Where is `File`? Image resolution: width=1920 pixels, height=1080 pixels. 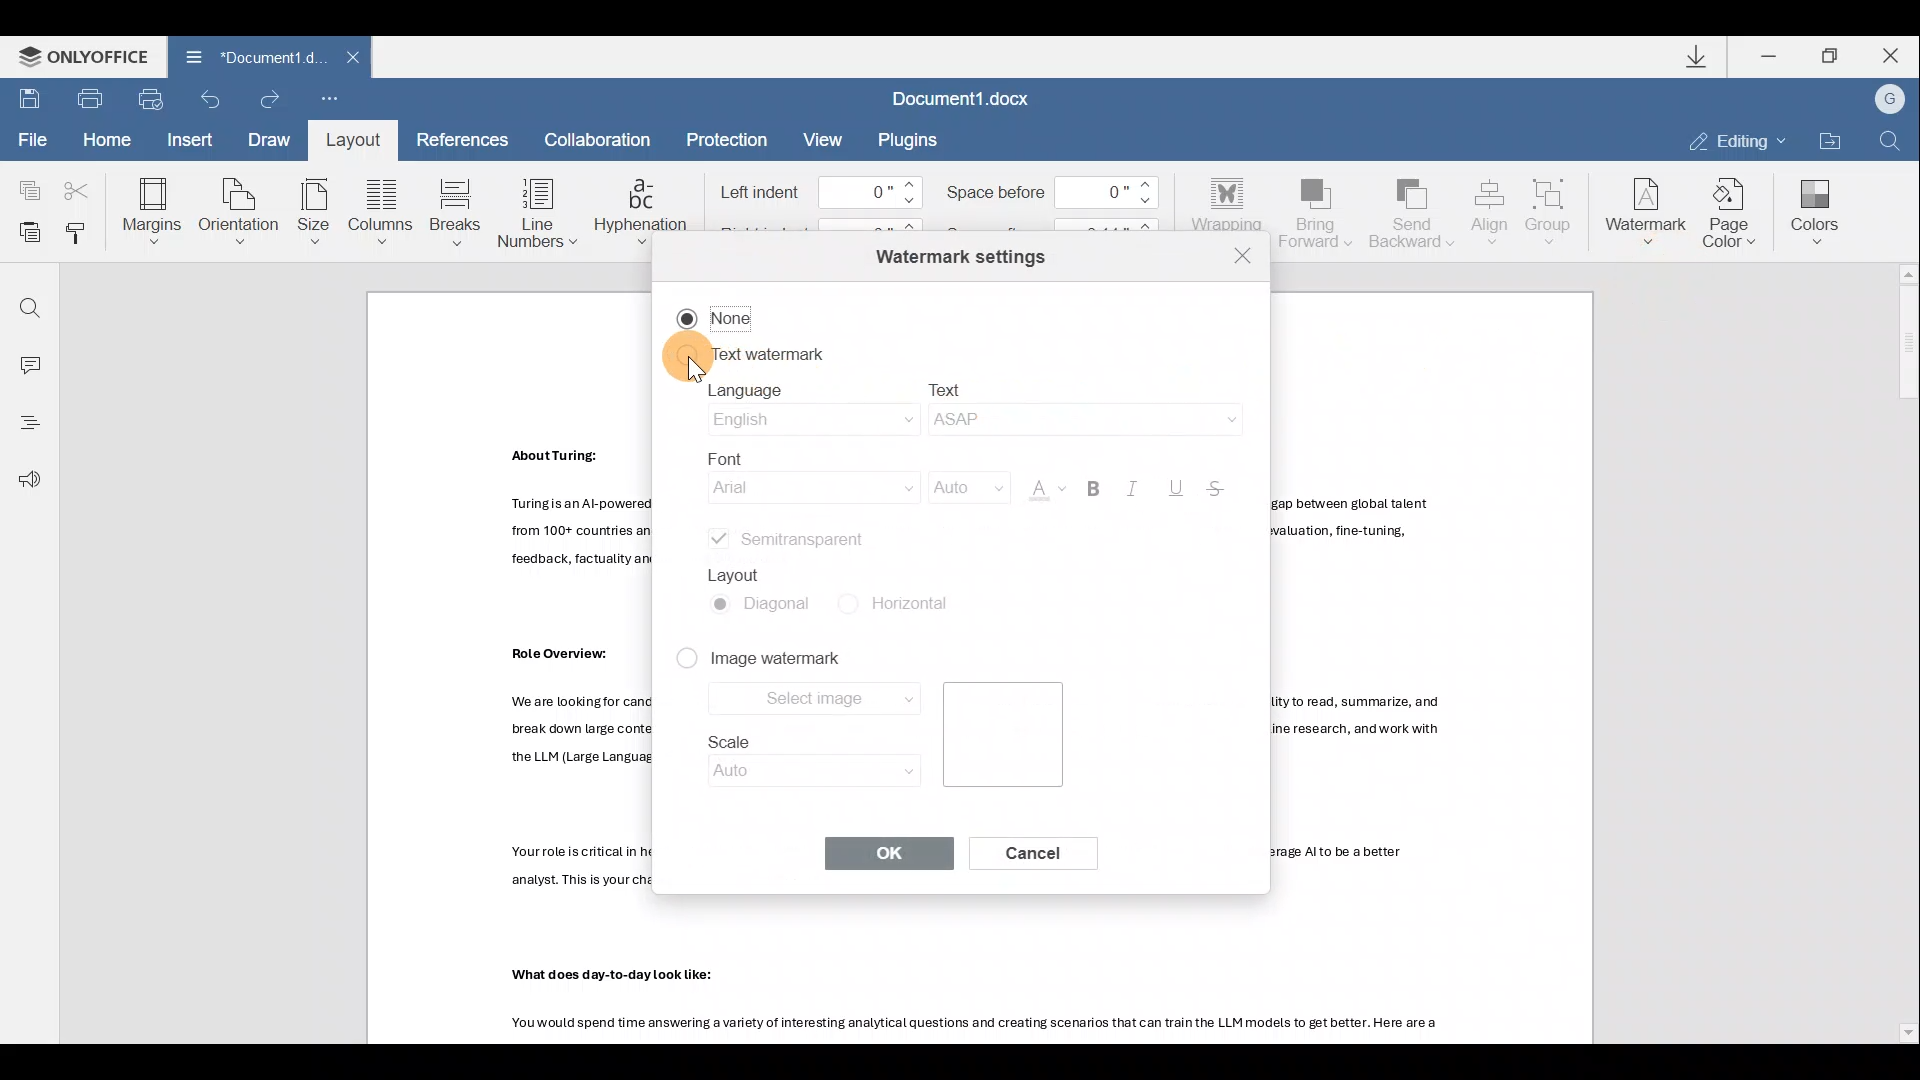 File is located at coordinates (28, 140).